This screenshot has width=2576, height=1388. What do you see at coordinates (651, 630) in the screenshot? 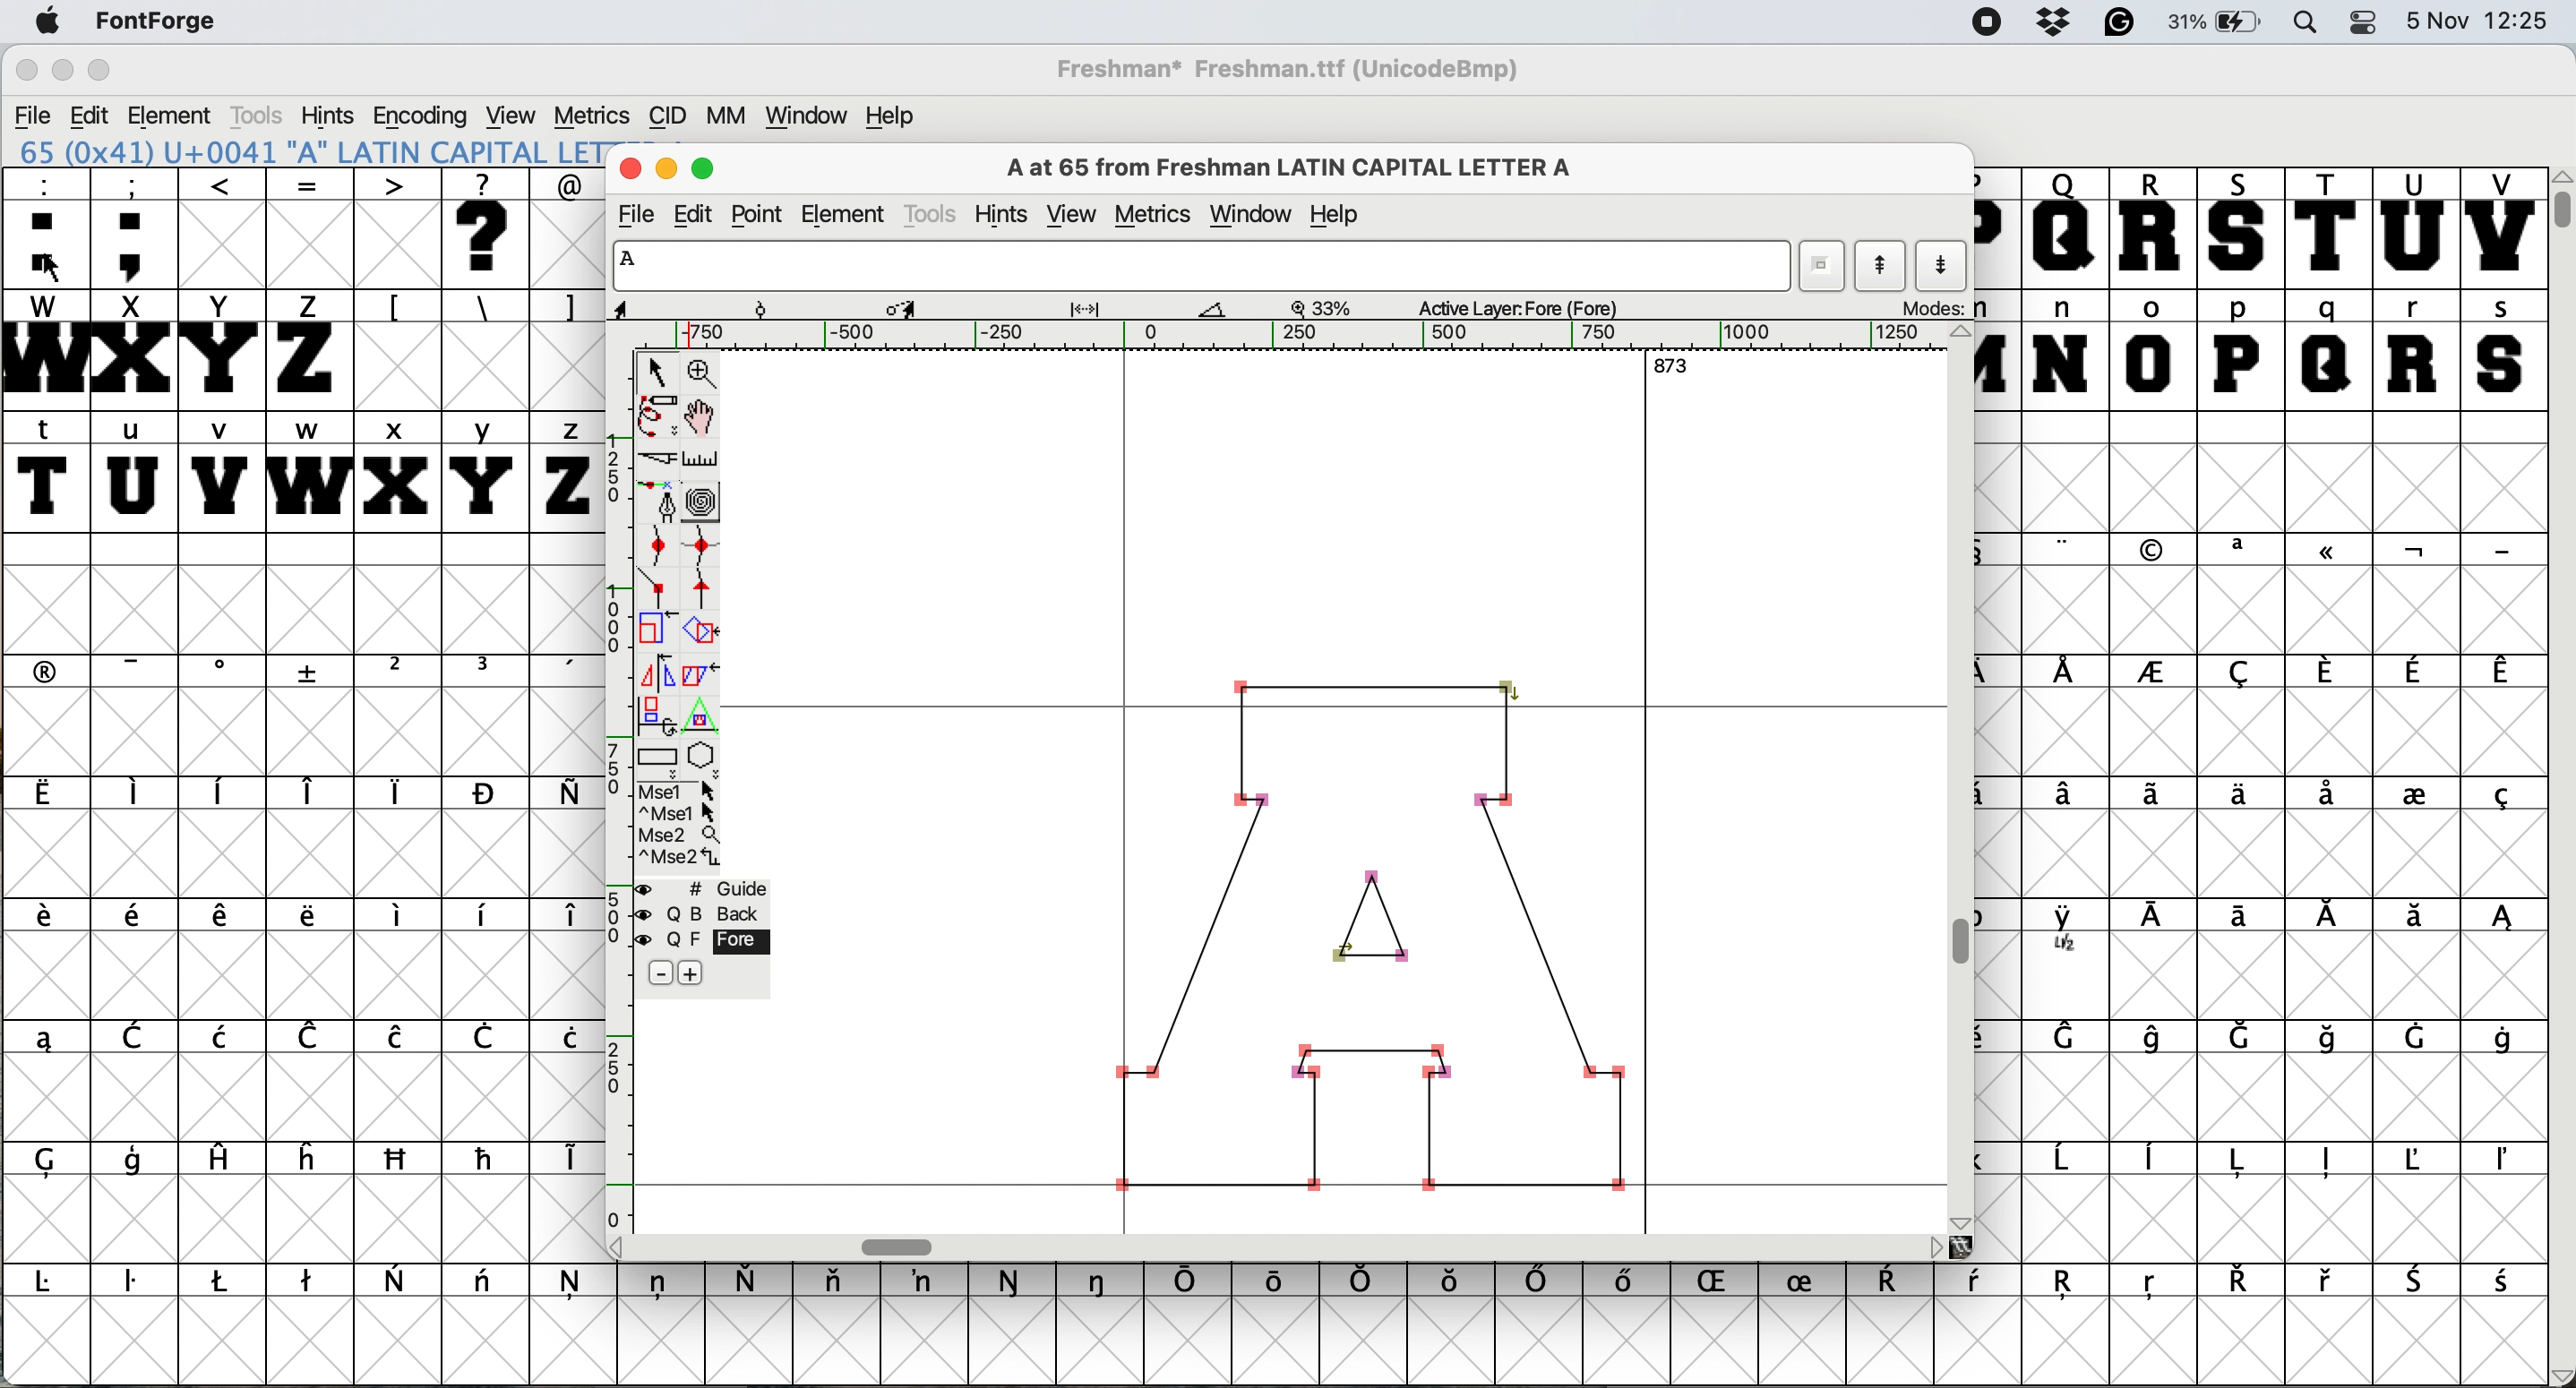
I see `scale the selection` at bounding box center [651, 630].